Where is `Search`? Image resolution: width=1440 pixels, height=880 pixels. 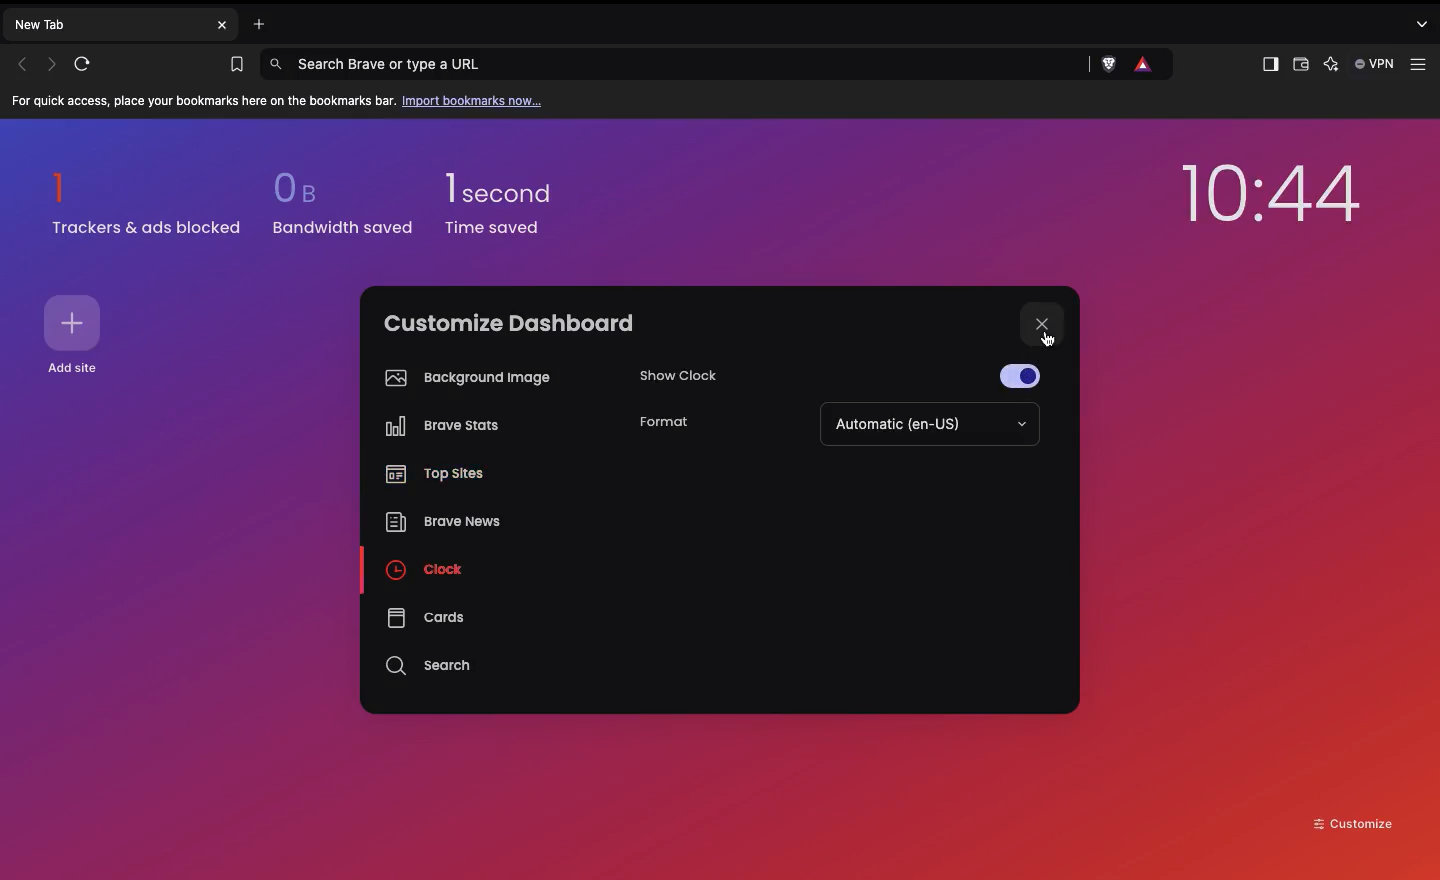
Search is located at coordinates (431, 666).